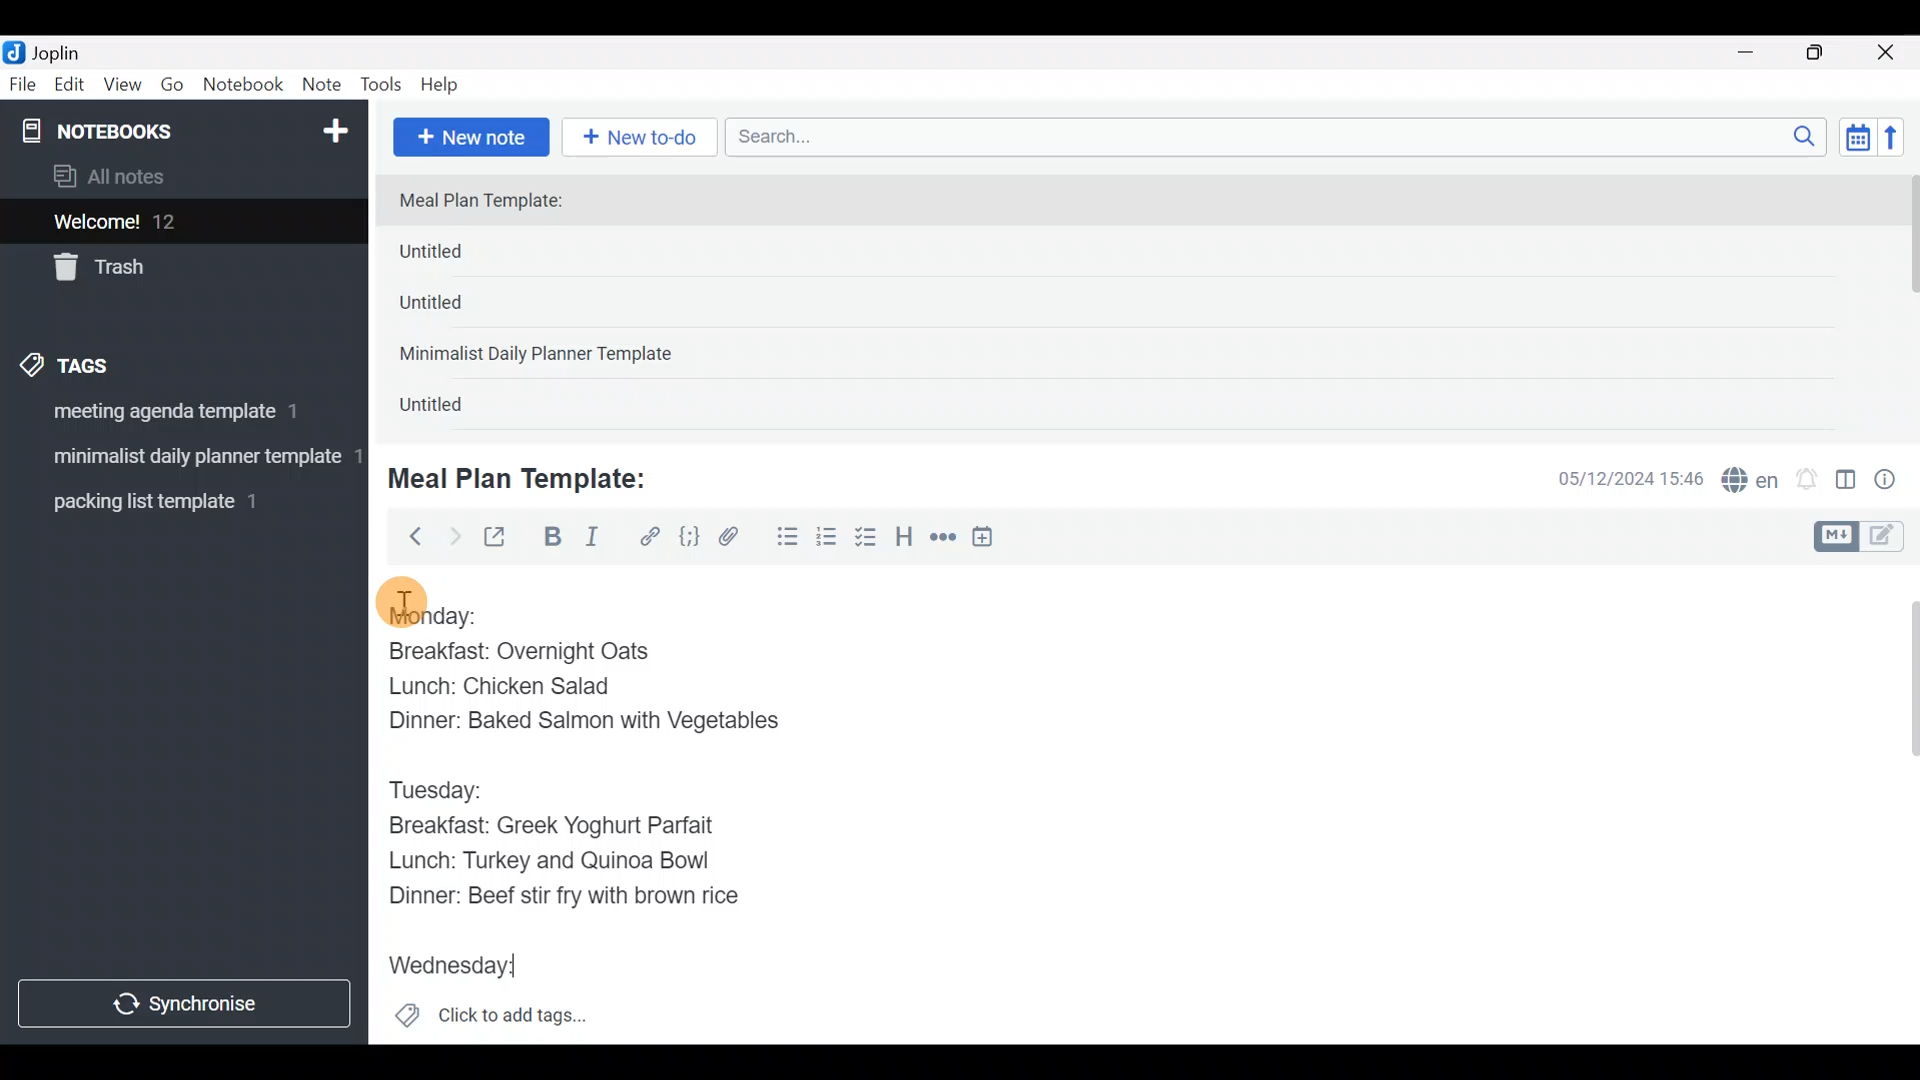  What do you see at coordinates (650, 537) in the screenshot?
I see `Hyperlink` at bounding box center [650, 537].